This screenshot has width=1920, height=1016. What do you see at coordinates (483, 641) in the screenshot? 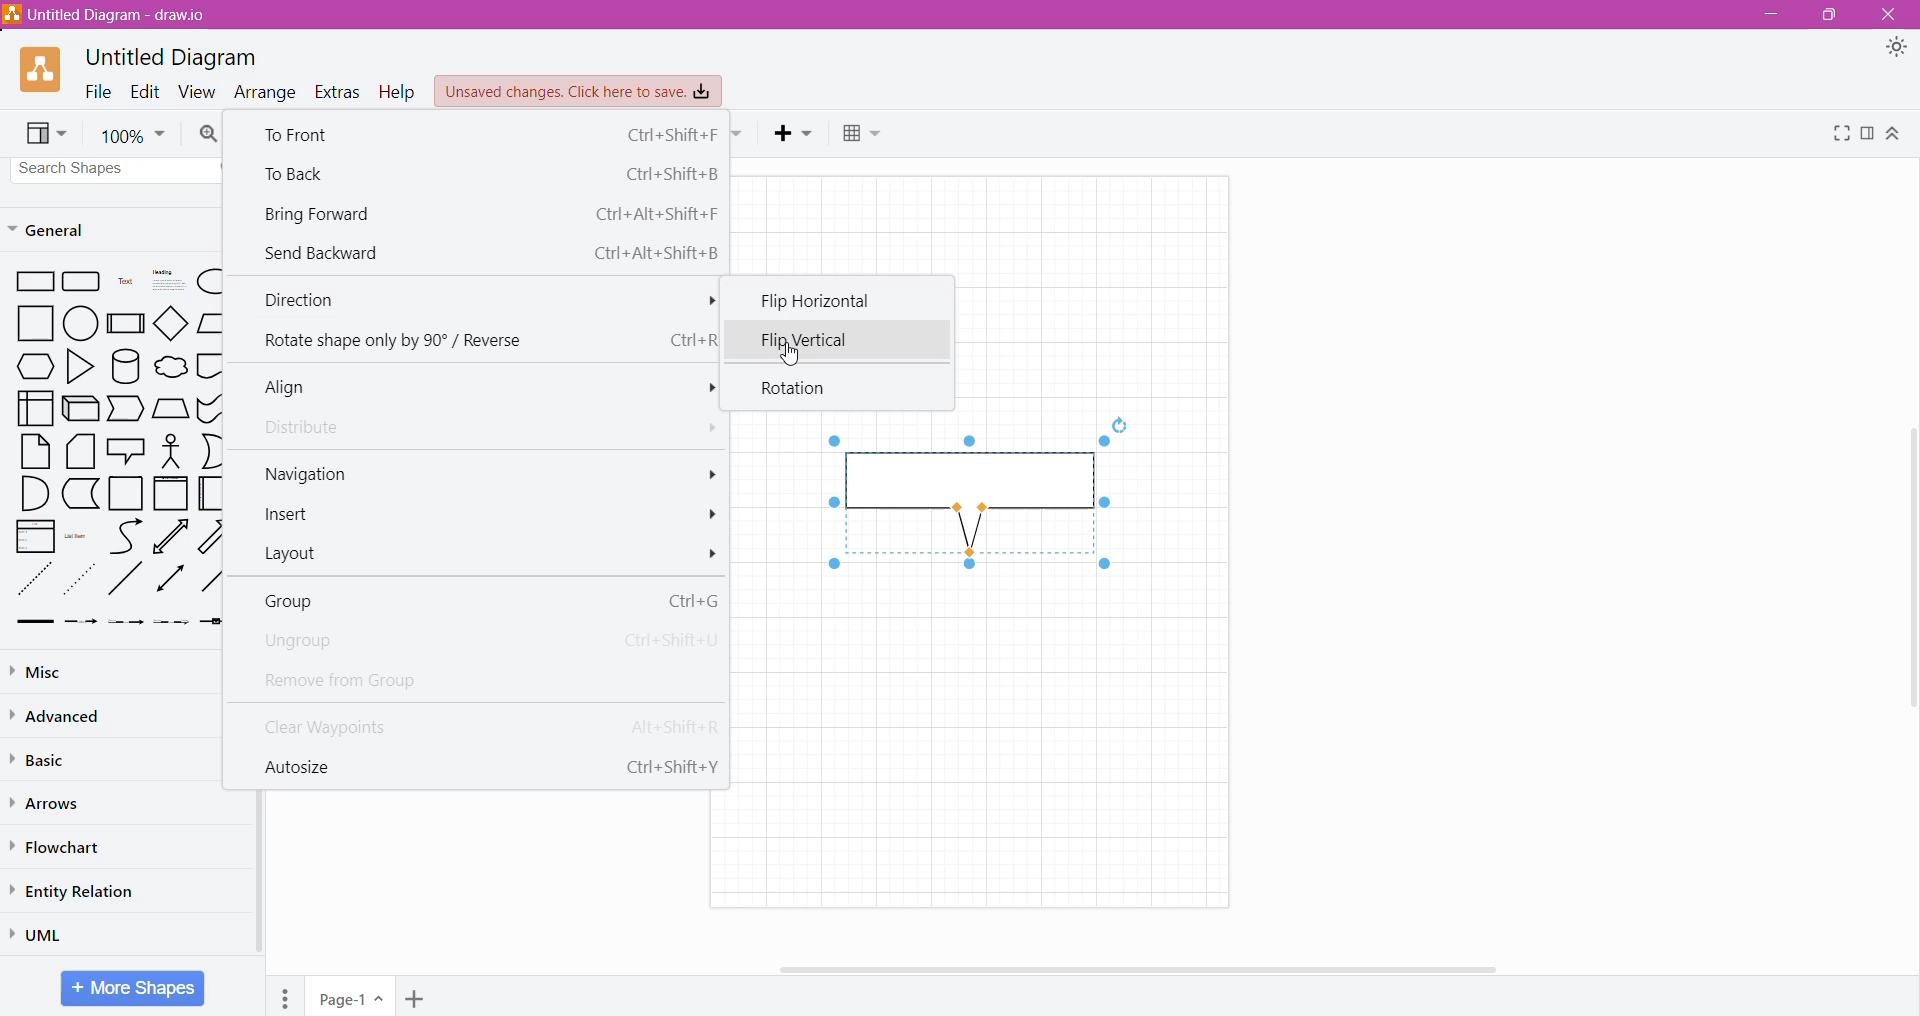
I see `Ungroup` at bounding box center [483, 641].